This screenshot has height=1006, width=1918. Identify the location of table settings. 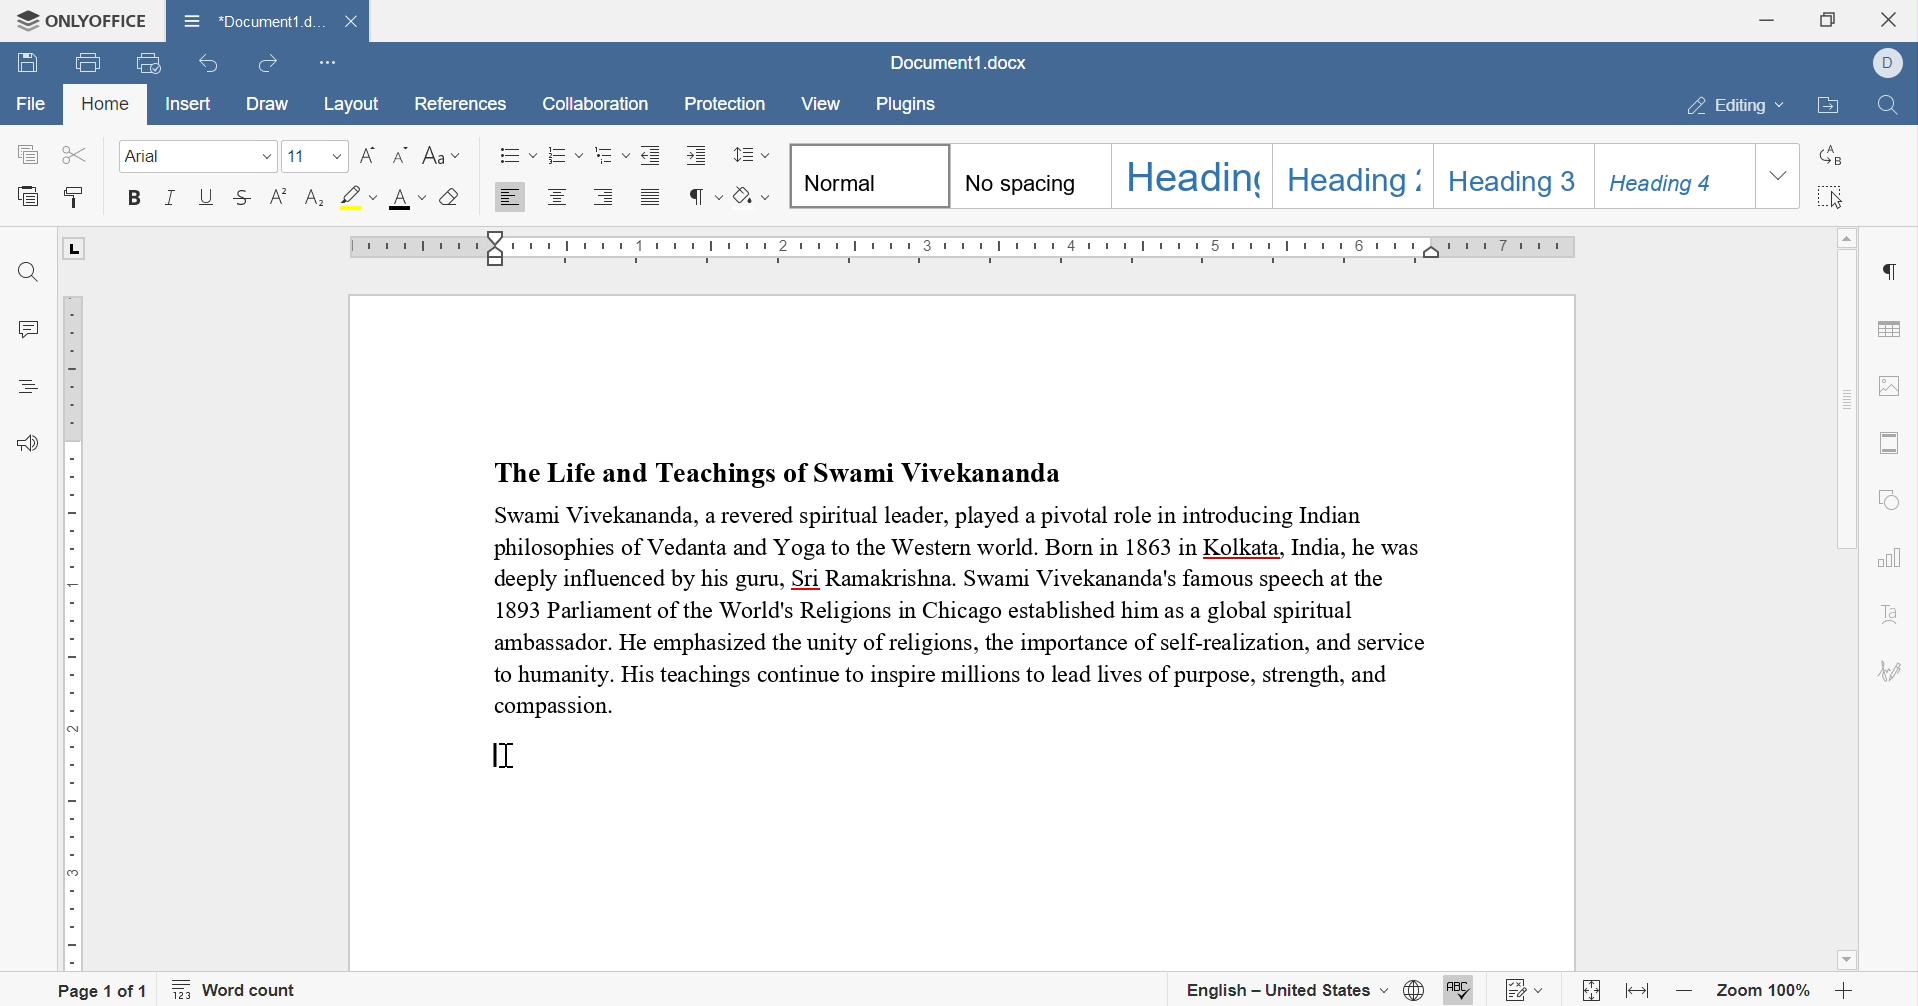
(1891, 331).